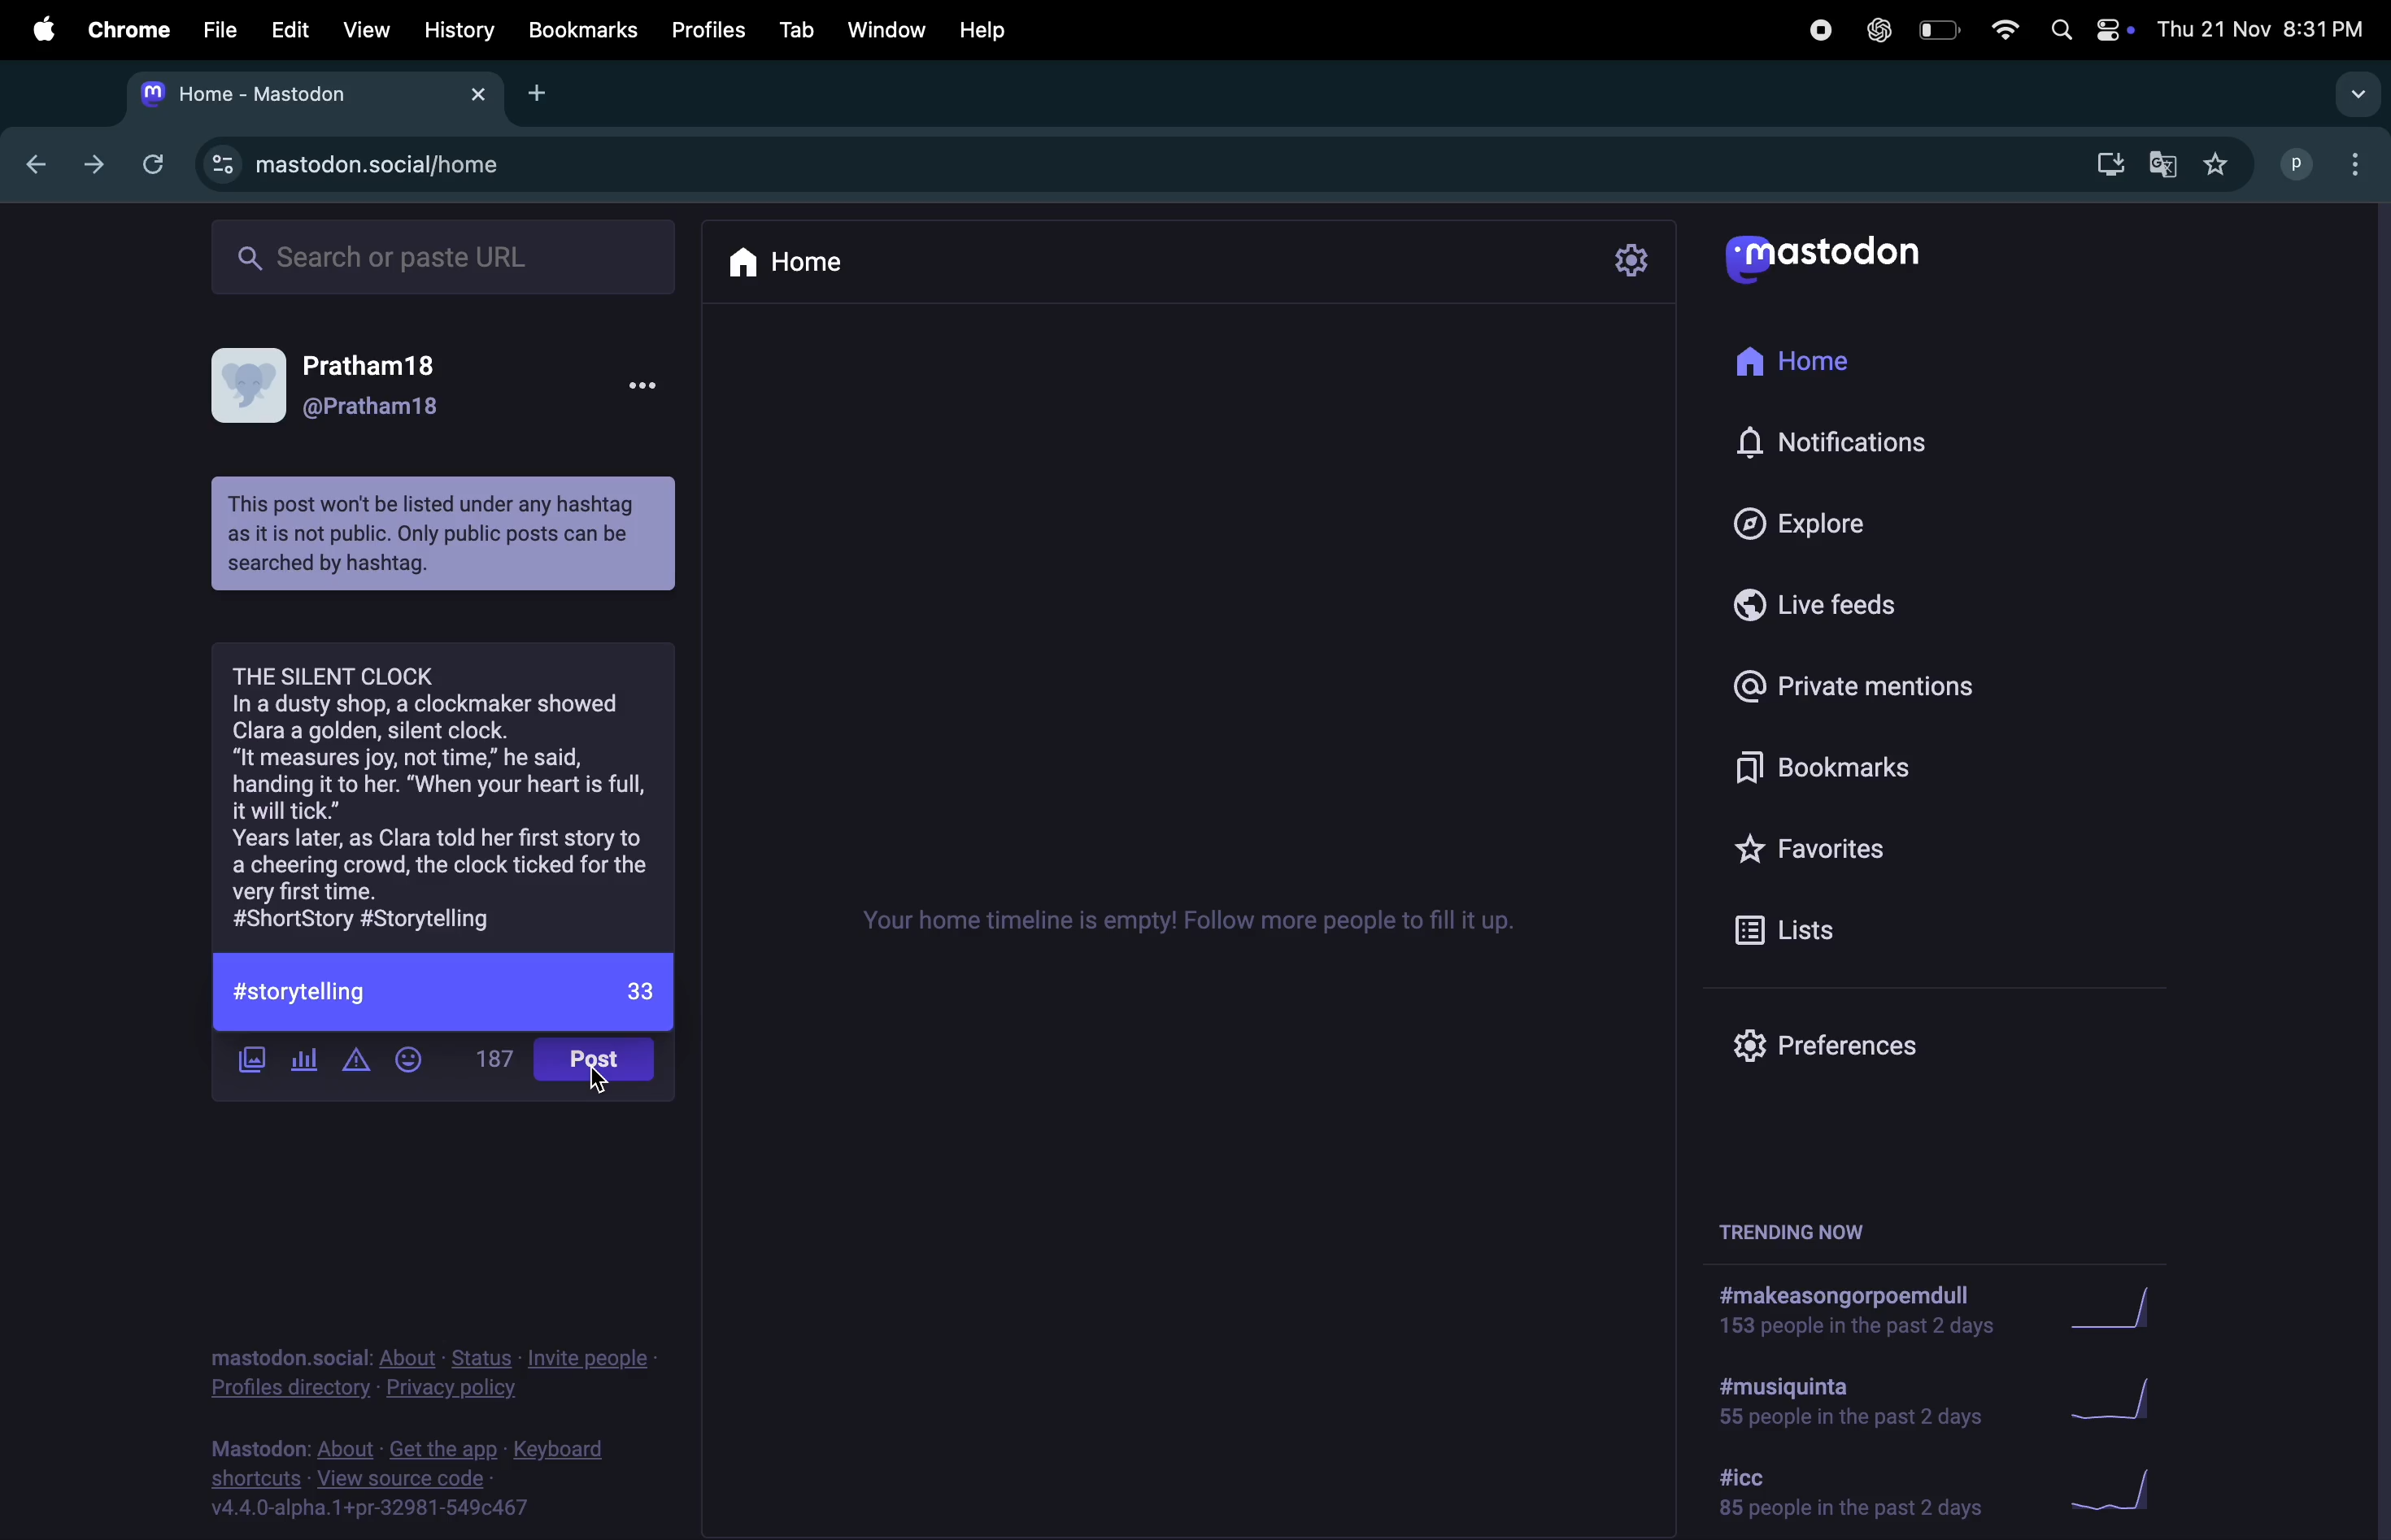  Describe the element at coordinates (2007, 34) in the screenshot. I see `wifi` at that location.